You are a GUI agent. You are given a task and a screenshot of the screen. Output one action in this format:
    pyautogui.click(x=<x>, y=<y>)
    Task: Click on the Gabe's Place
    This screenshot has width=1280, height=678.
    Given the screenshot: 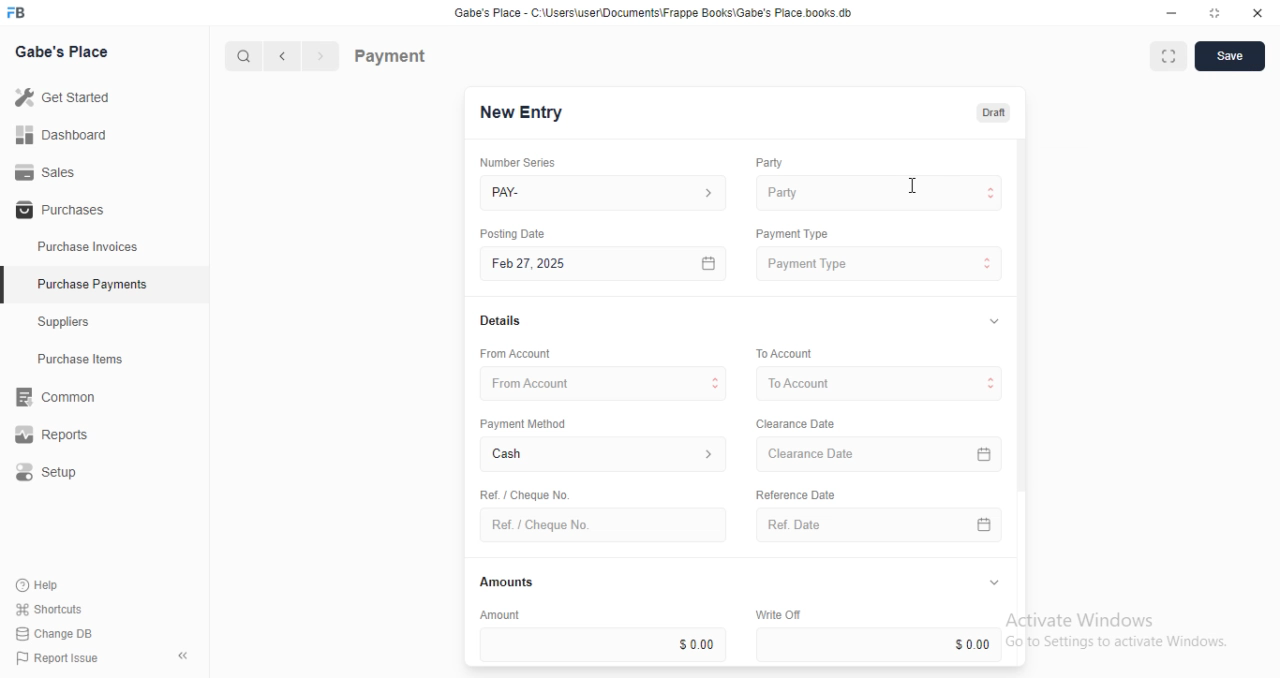 What is the action you would take?
    pyautogui.click(x=66, y=53)
    